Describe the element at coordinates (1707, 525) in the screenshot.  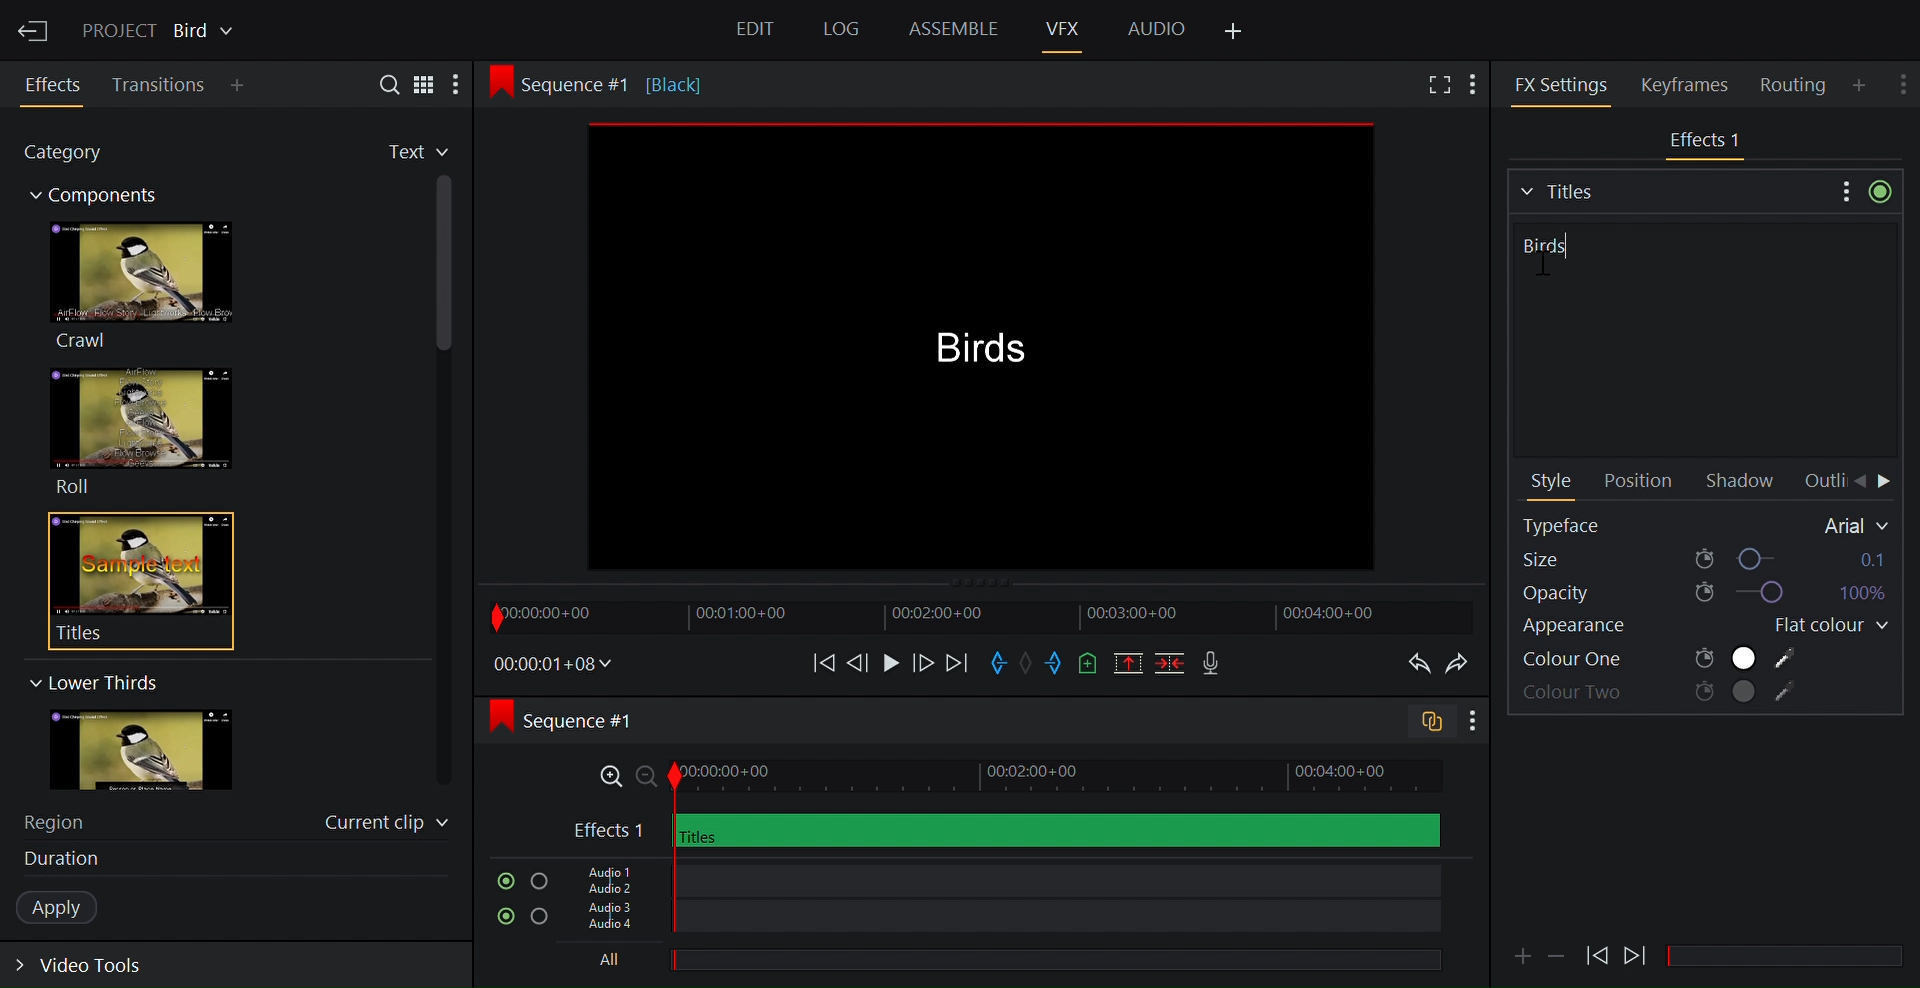
I see `Typeface` at that location.